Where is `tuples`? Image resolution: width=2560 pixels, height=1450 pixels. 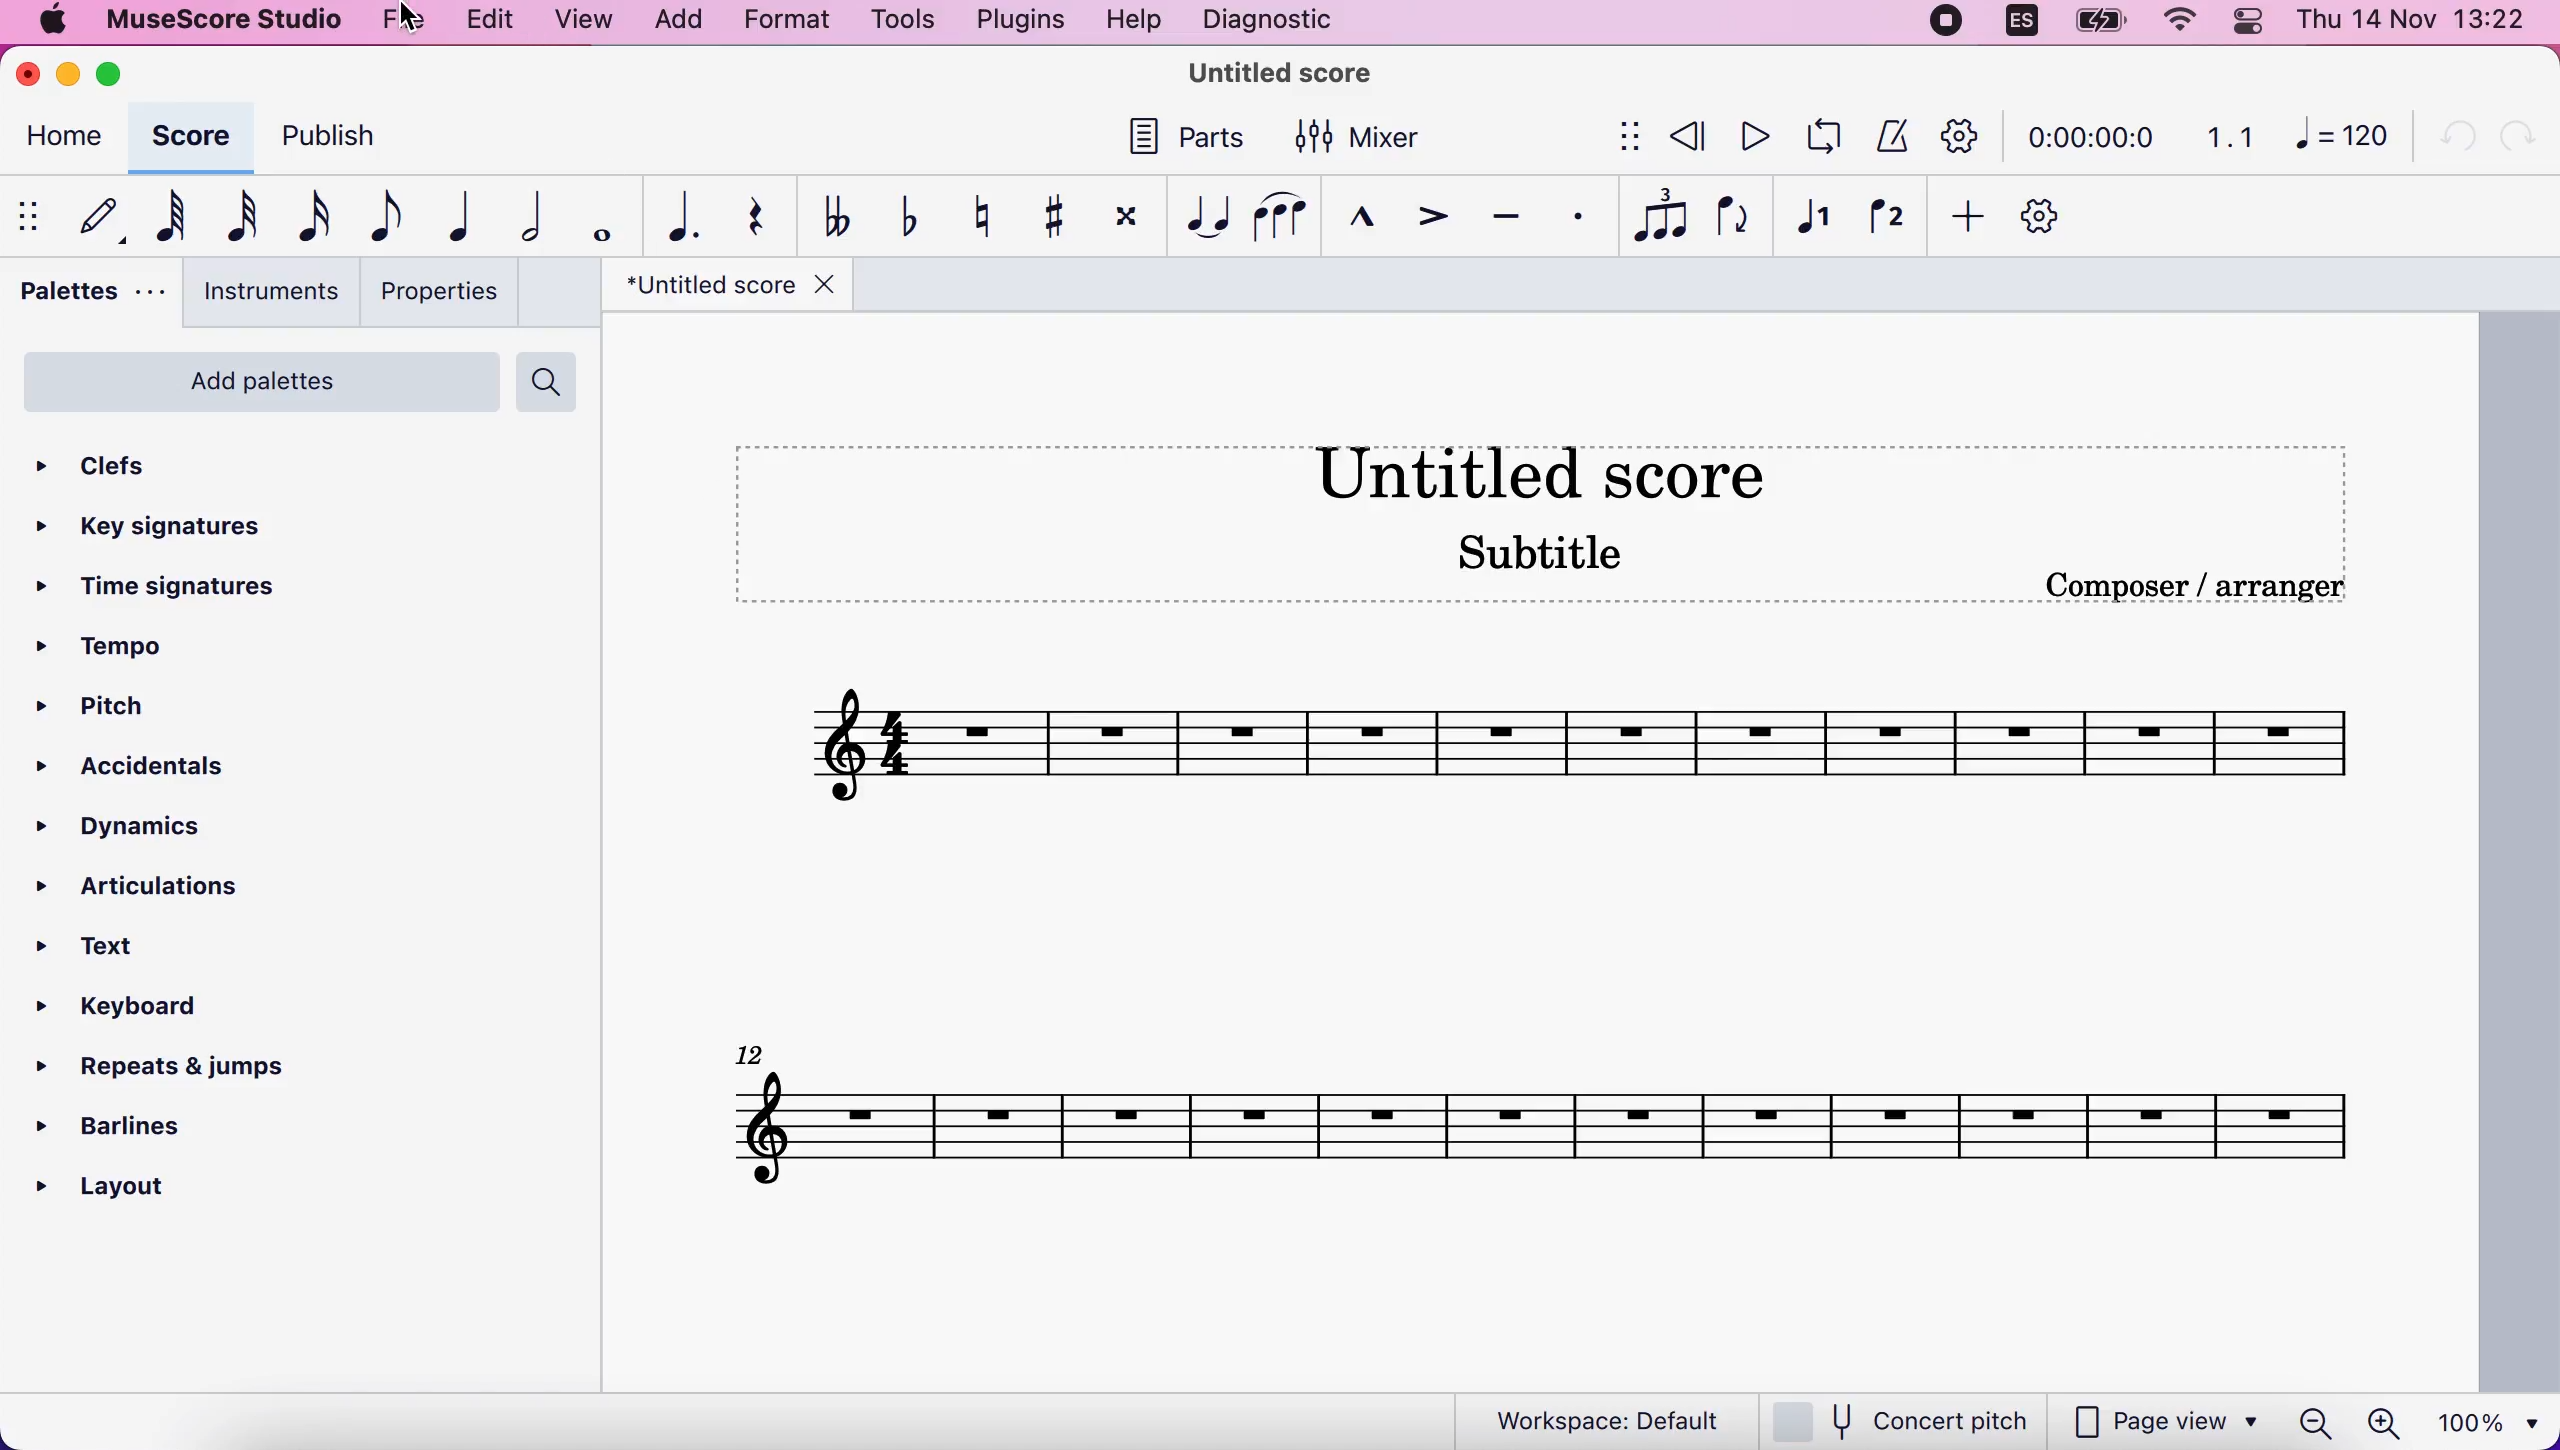 tuples is located at coordinates (1654, 218).